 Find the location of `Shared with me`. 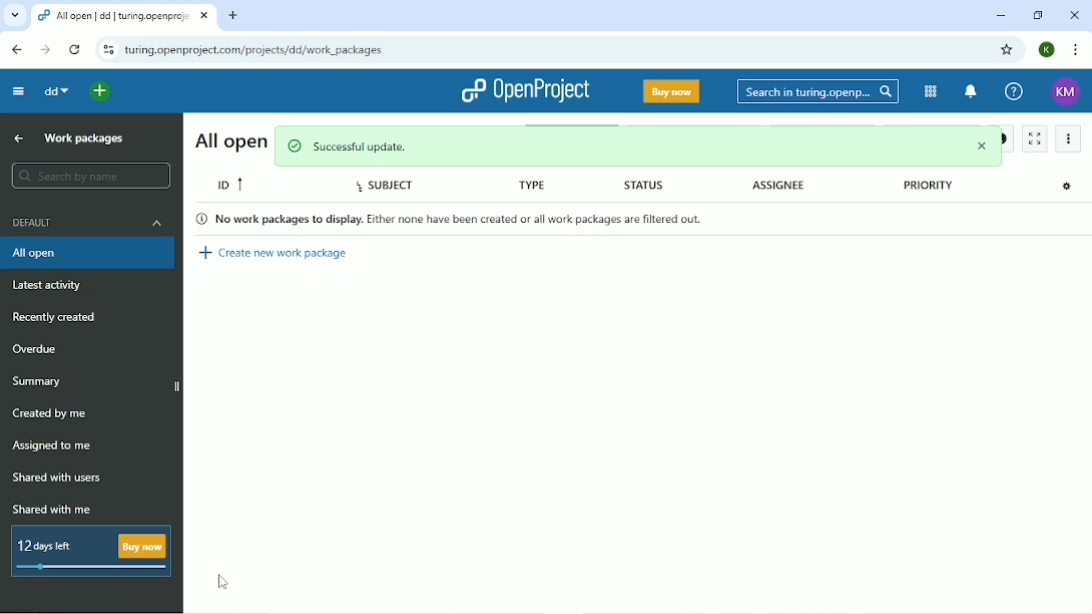

Shared with me is located at coordinates (51, 510).